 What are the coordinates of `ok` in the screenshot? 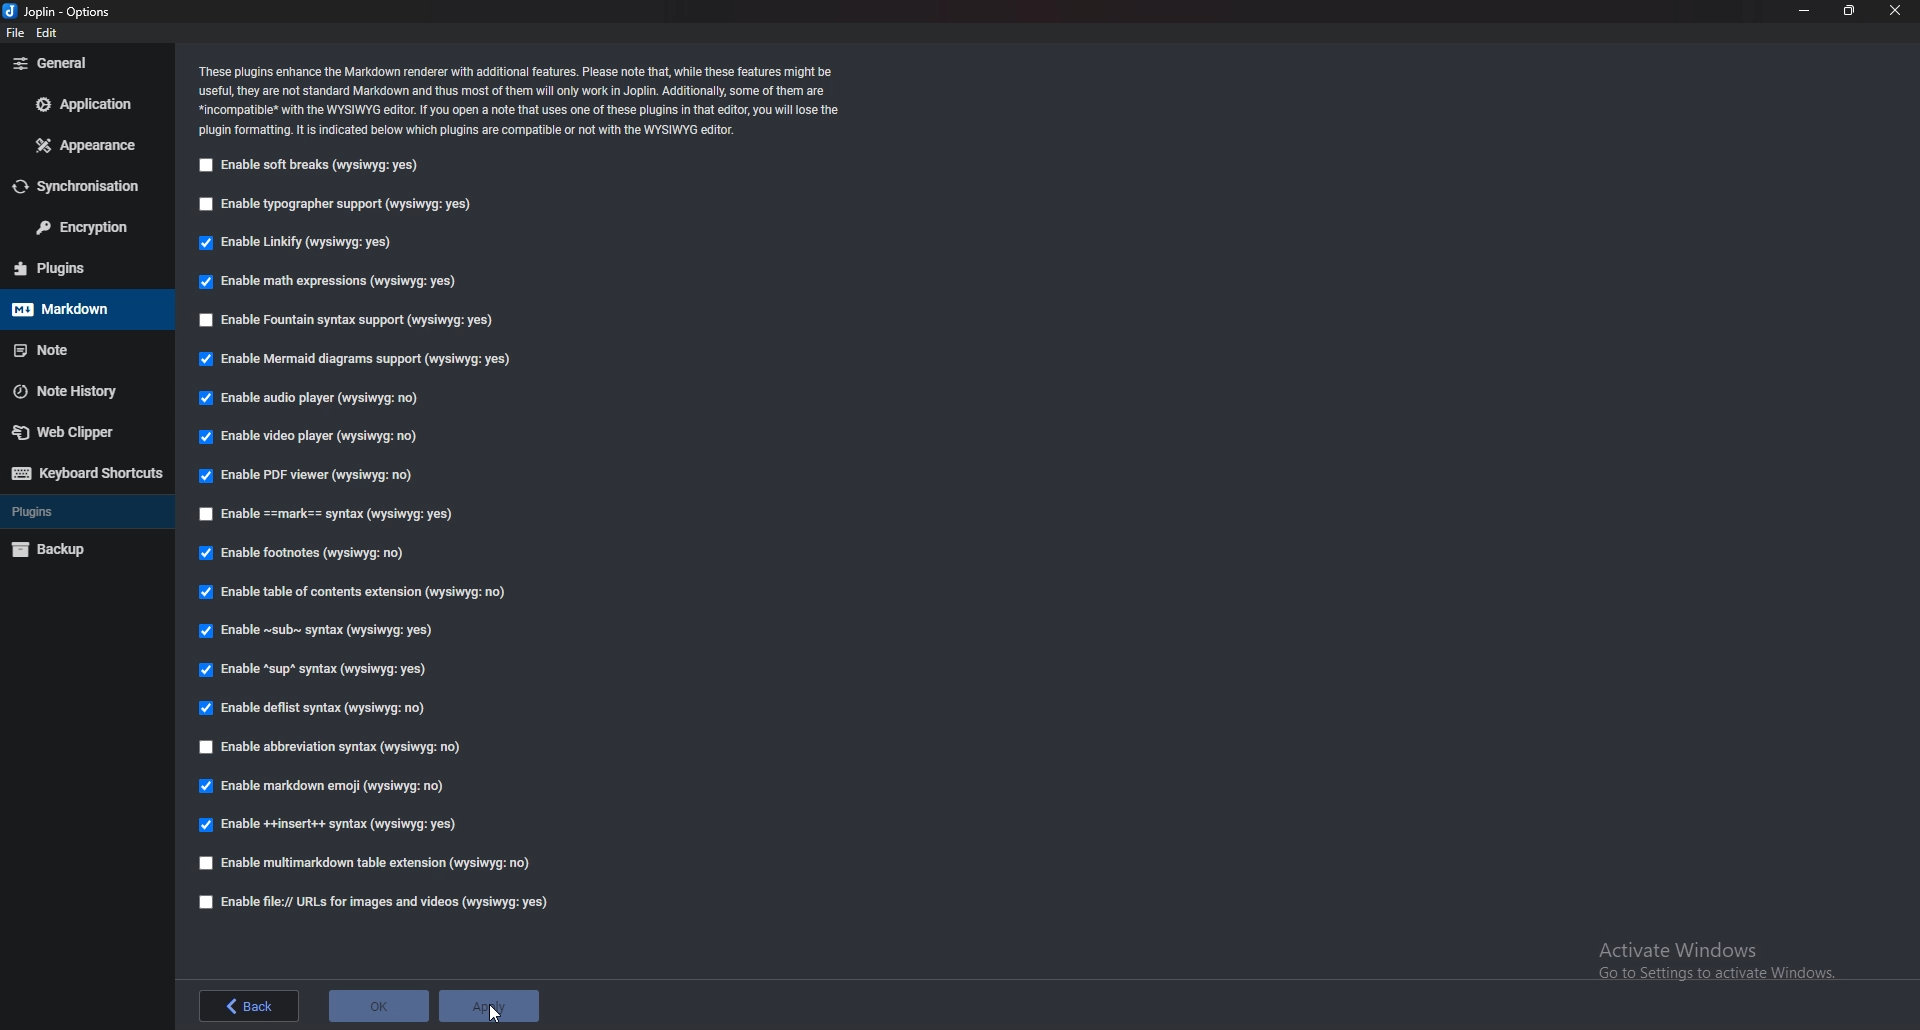 It's located at (380, 1004).